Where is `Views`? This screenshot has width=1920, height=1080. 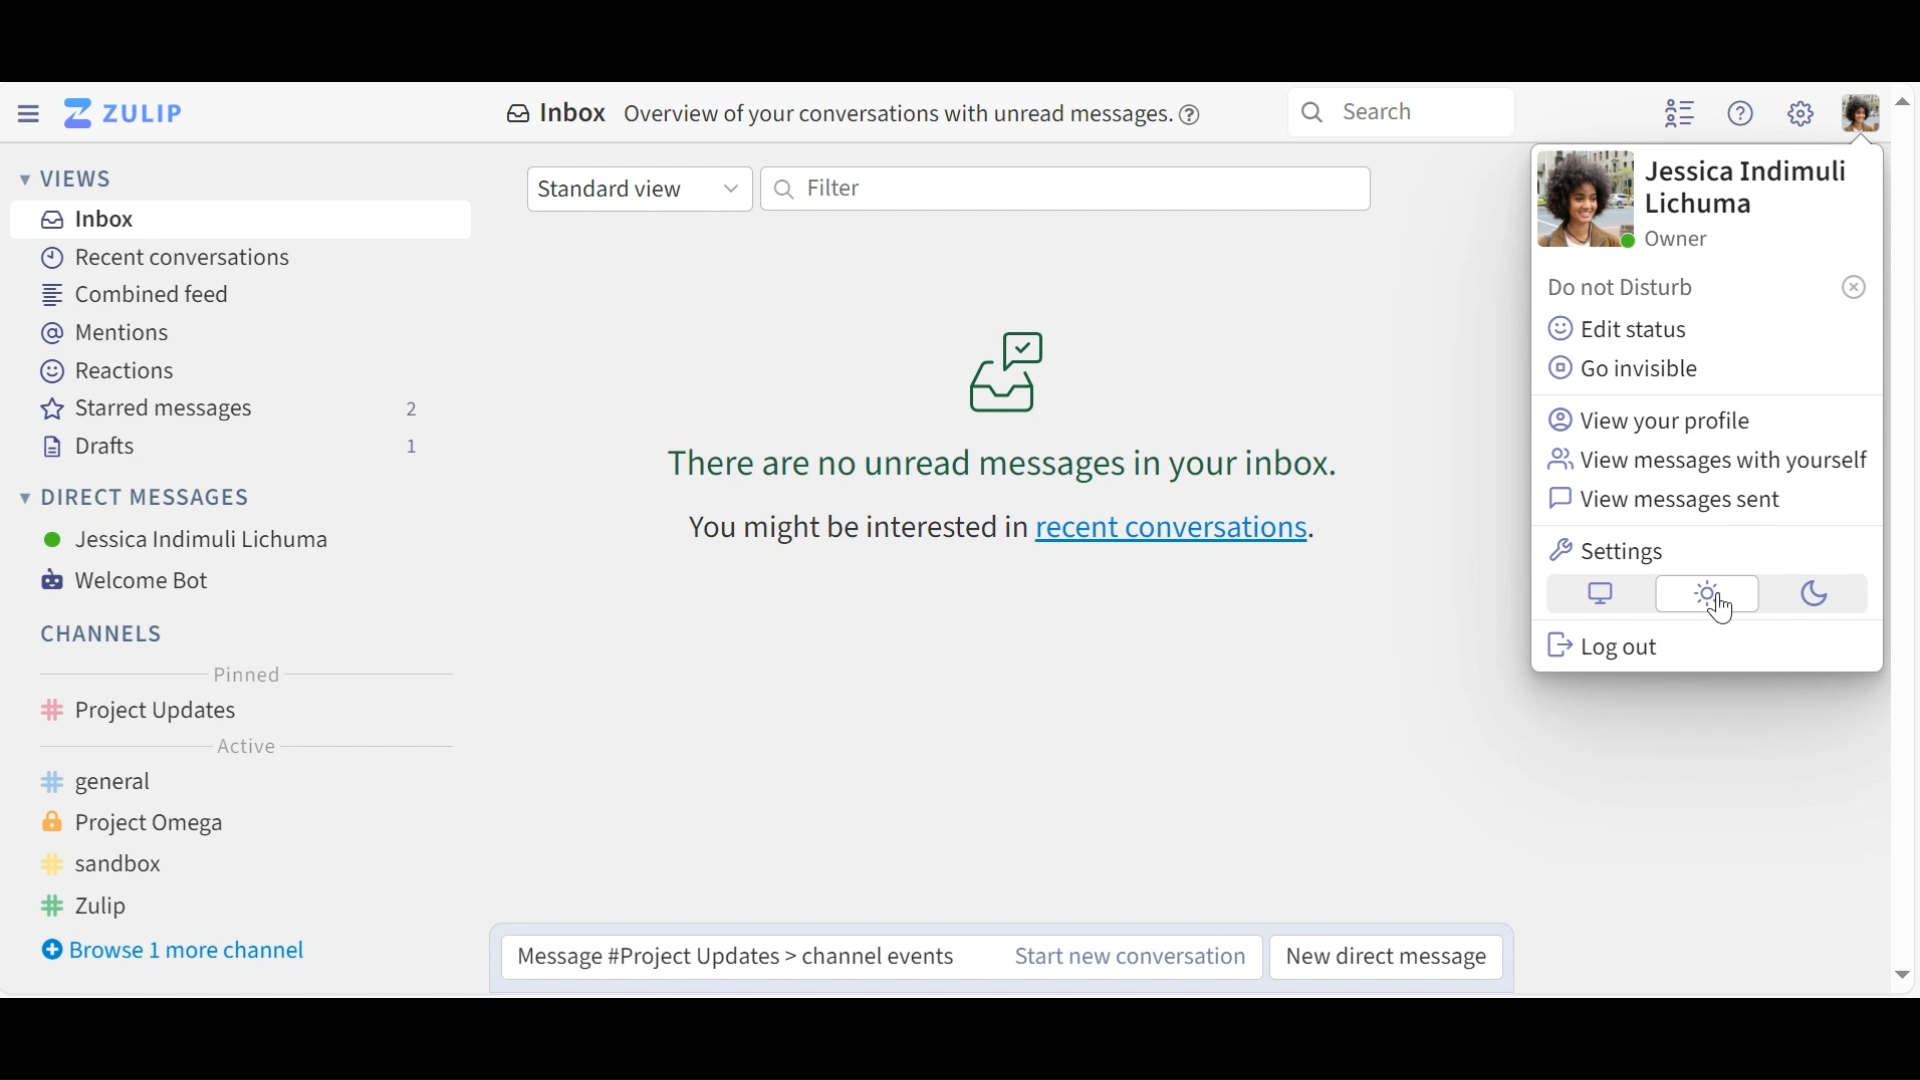 Views is located at coordinates (64, 177).